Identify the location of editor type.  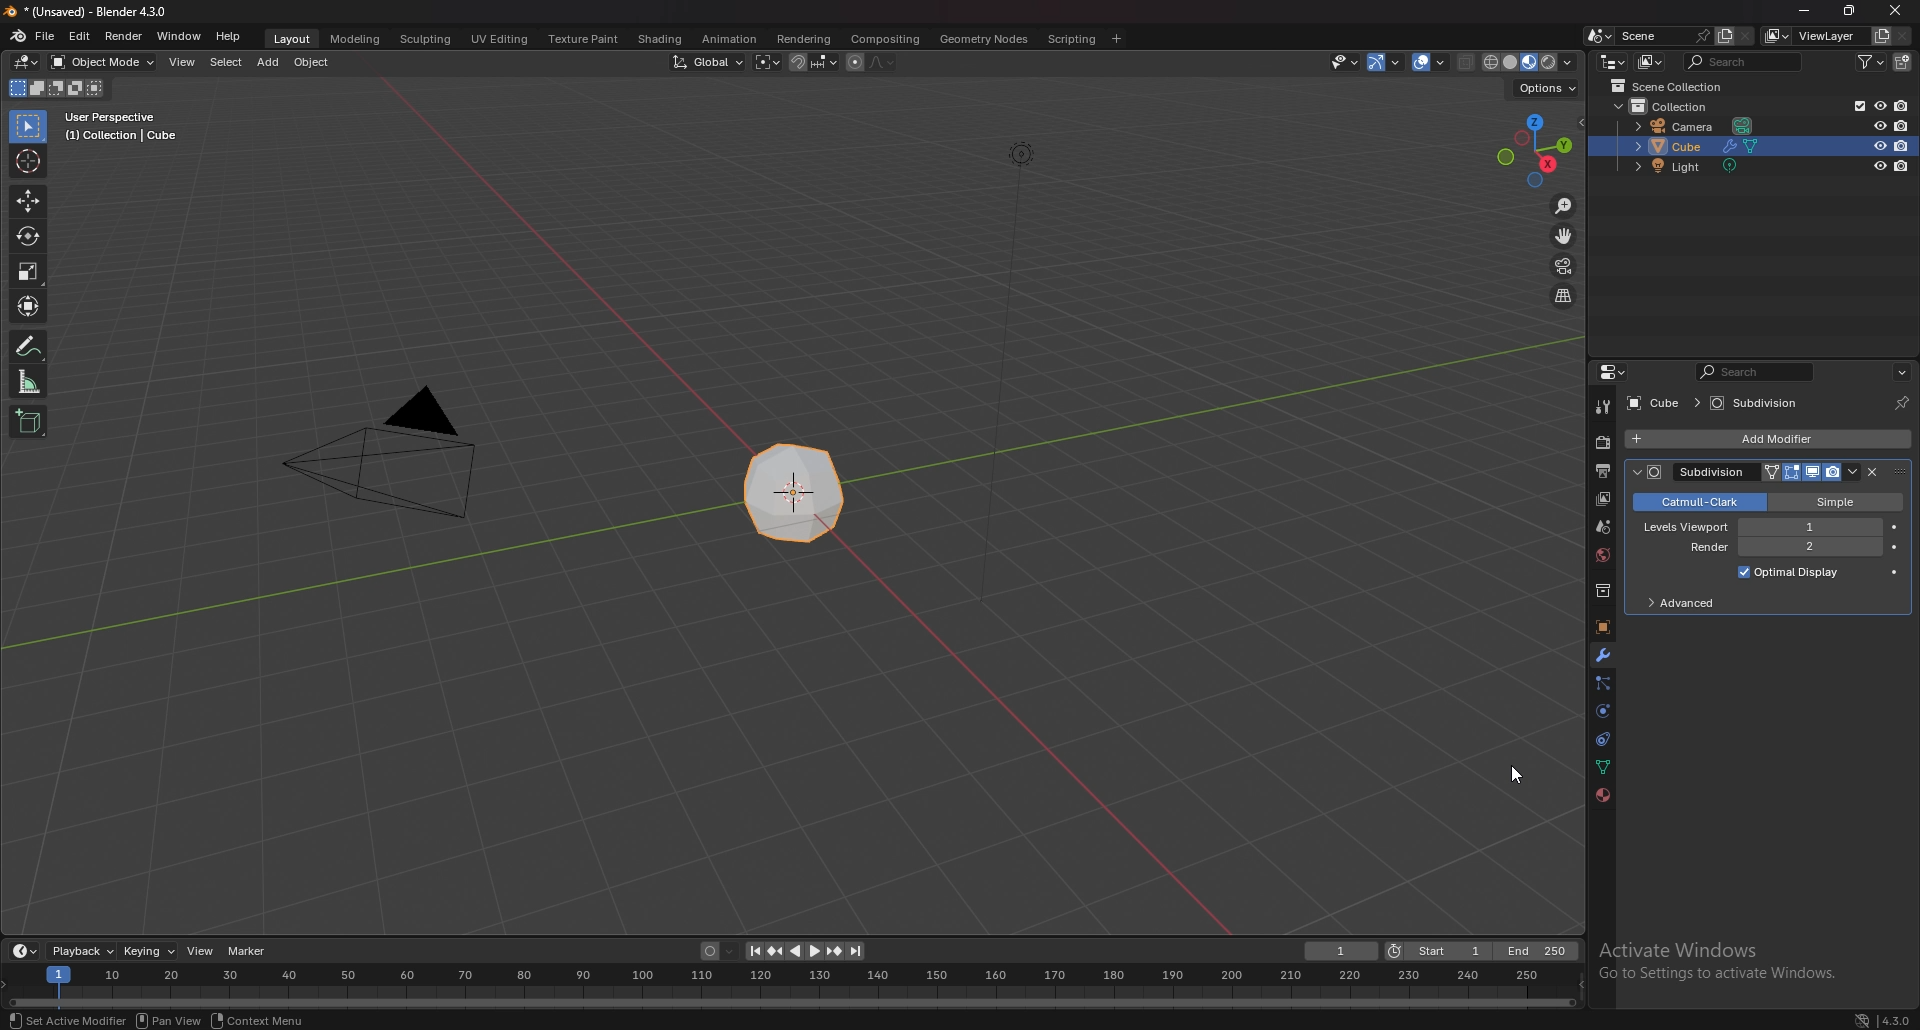
(1612, 62).